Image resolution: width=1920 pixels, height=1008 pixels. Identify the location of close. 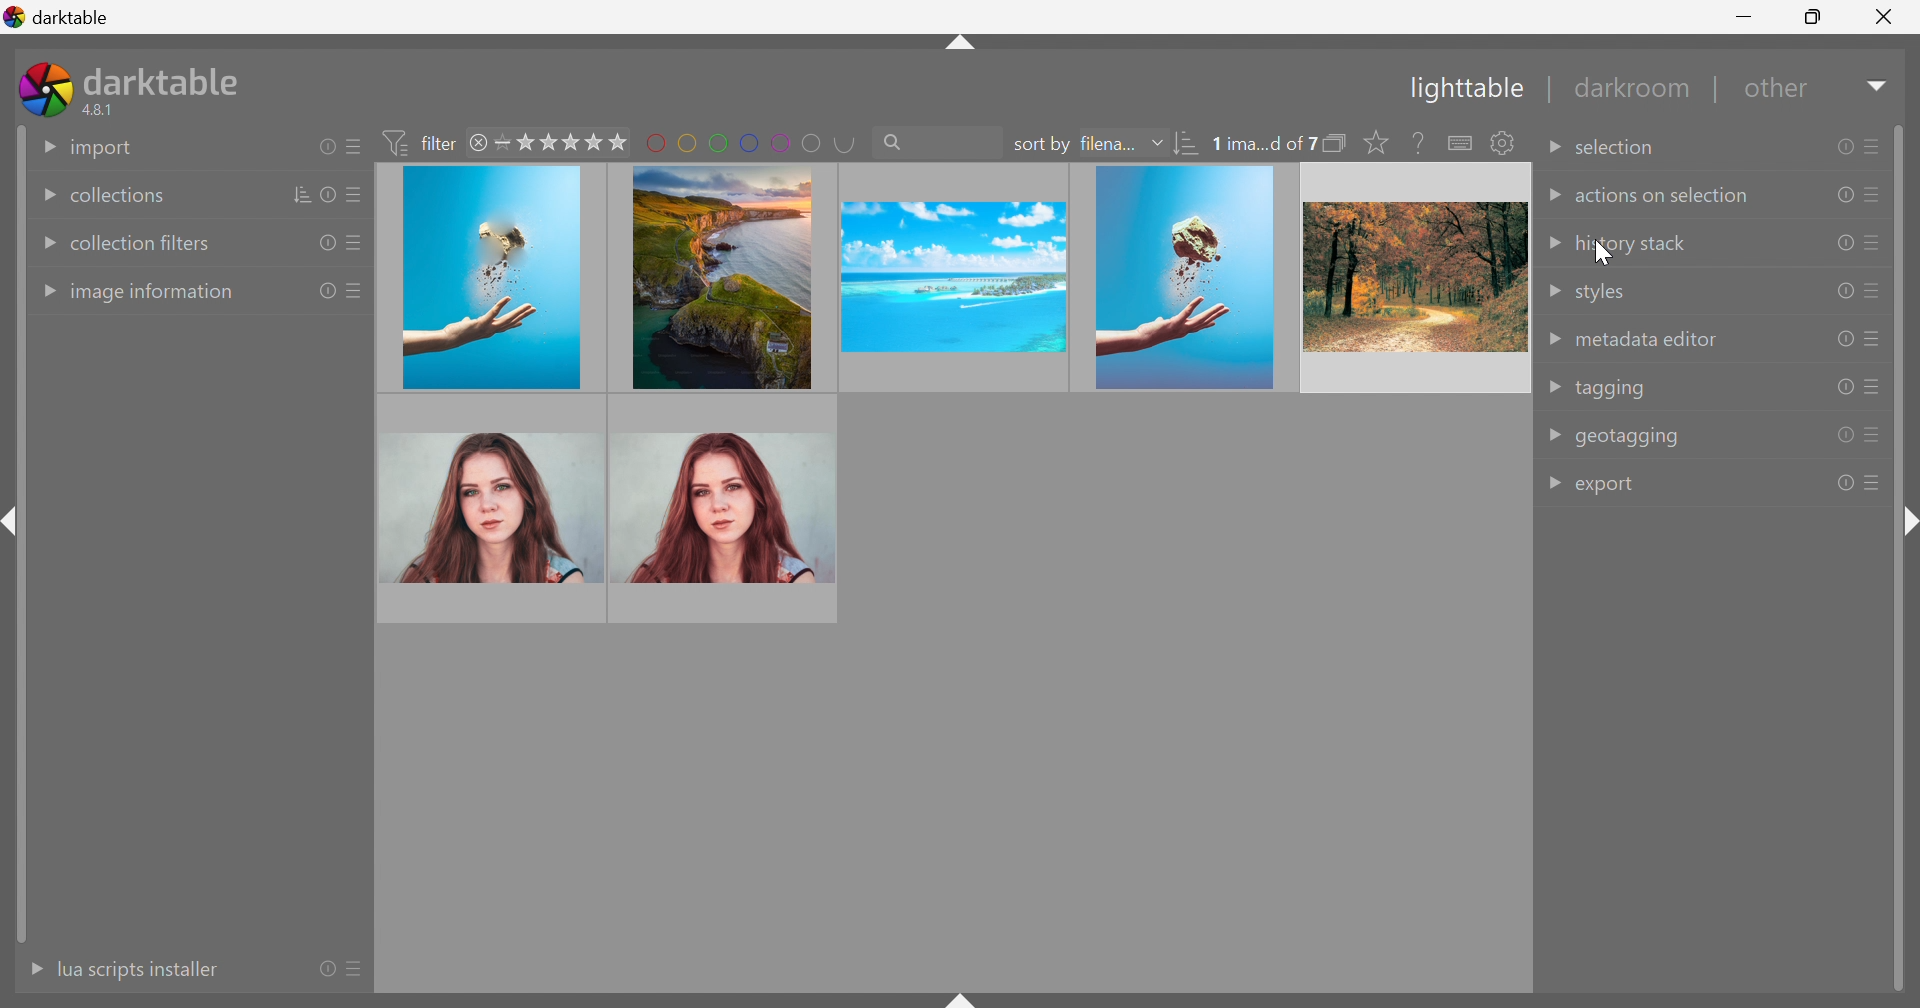
(481, 145).